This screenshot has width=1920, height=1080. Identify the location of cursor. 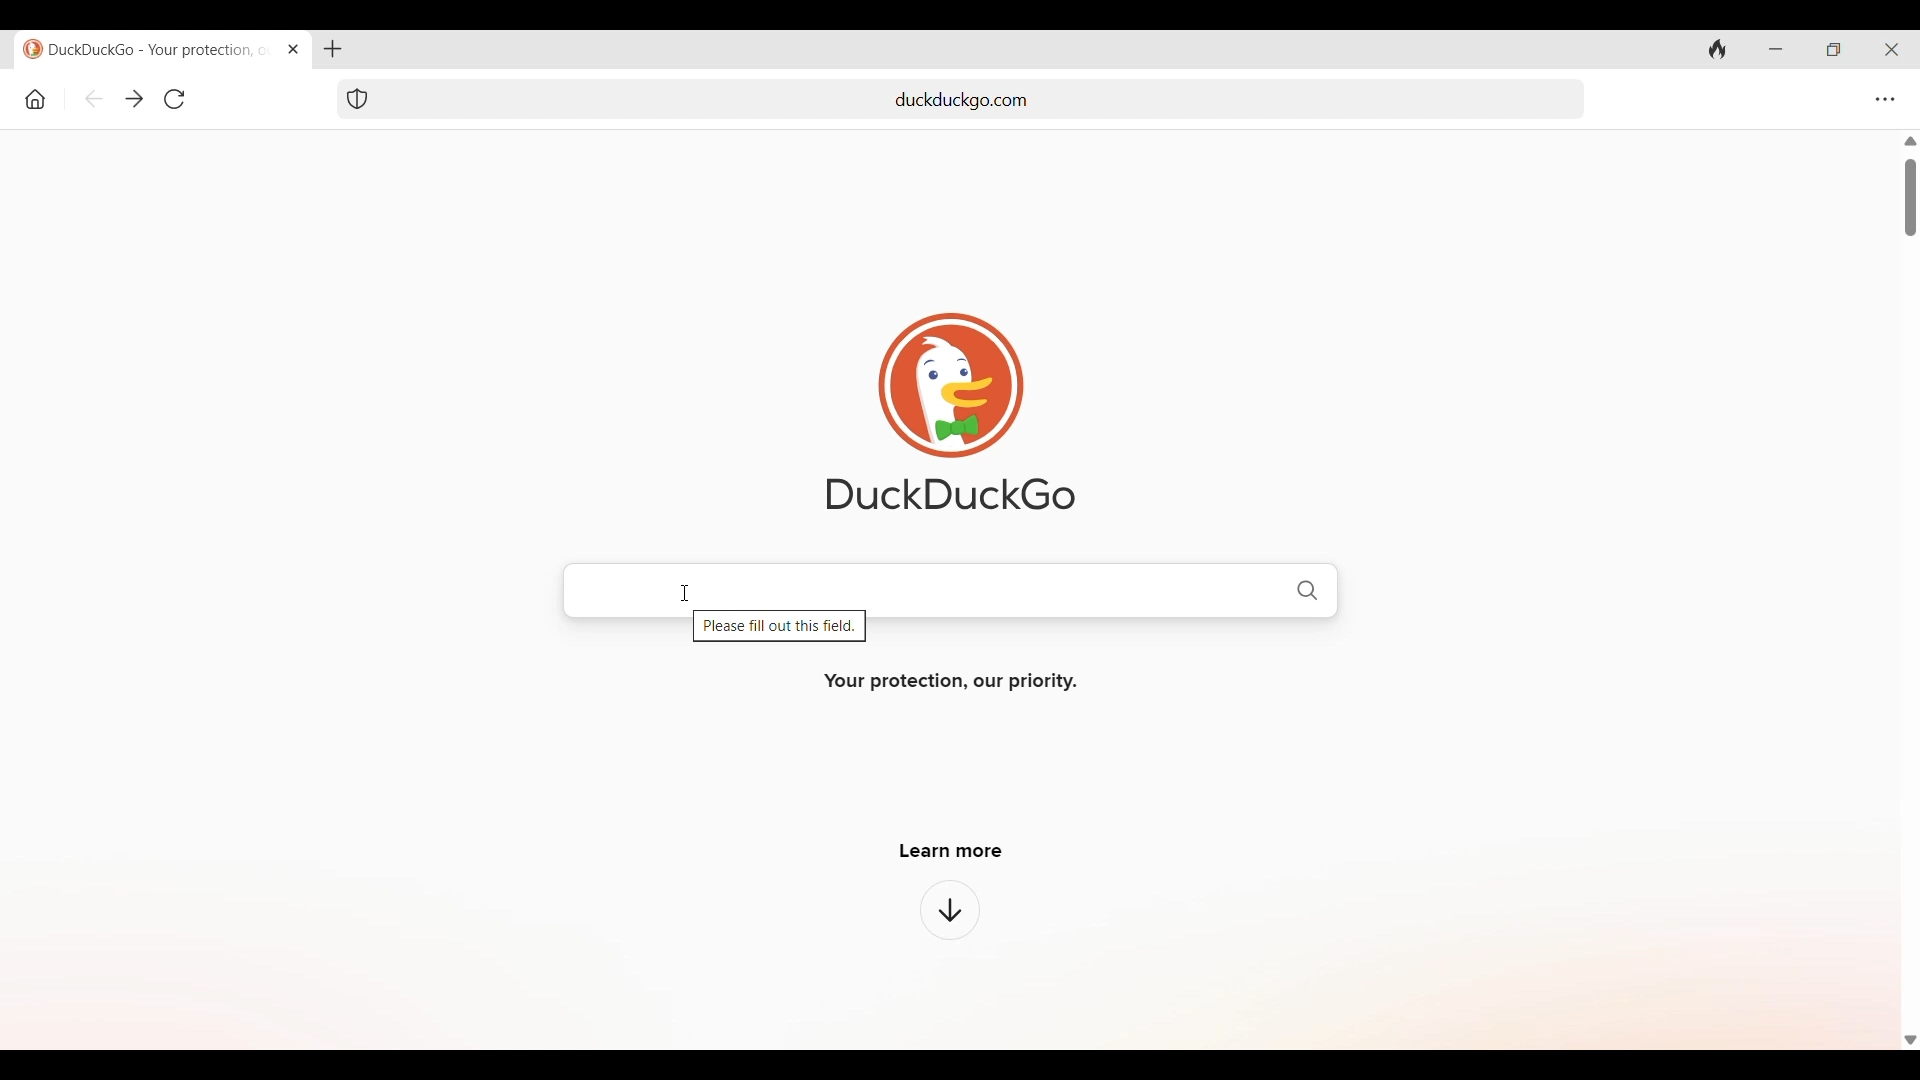
(686, 590).